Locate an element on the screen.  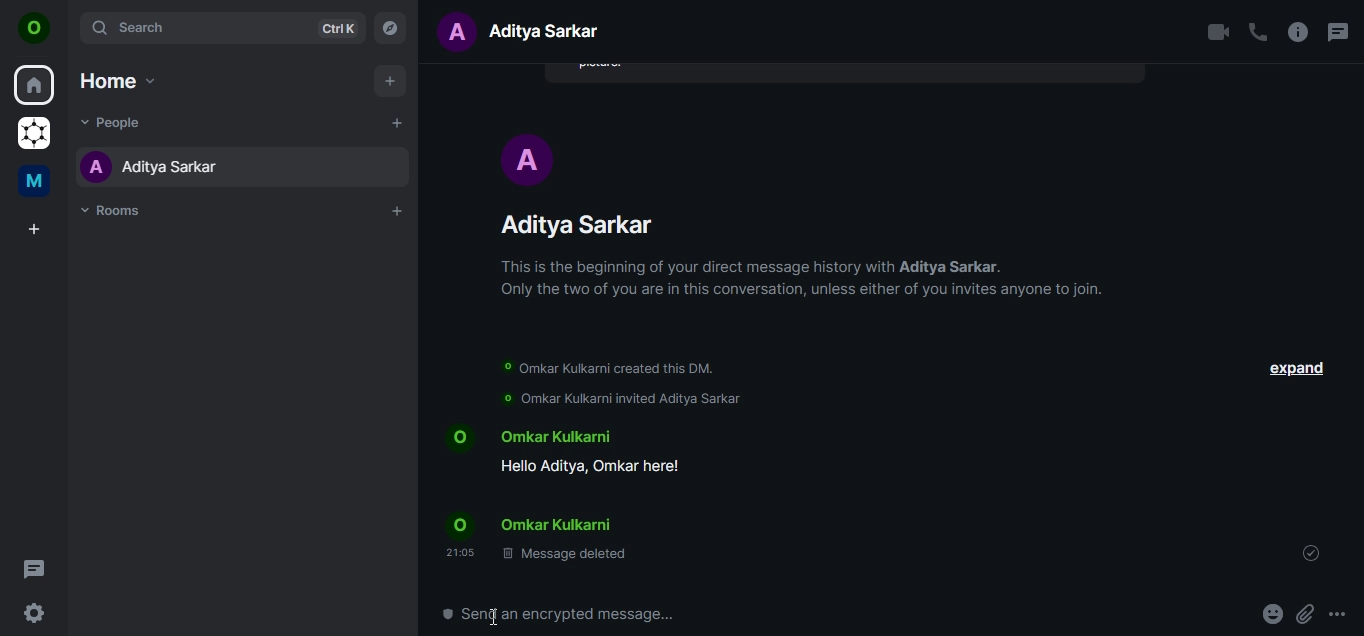
icon is located at coordinates (34, 28).